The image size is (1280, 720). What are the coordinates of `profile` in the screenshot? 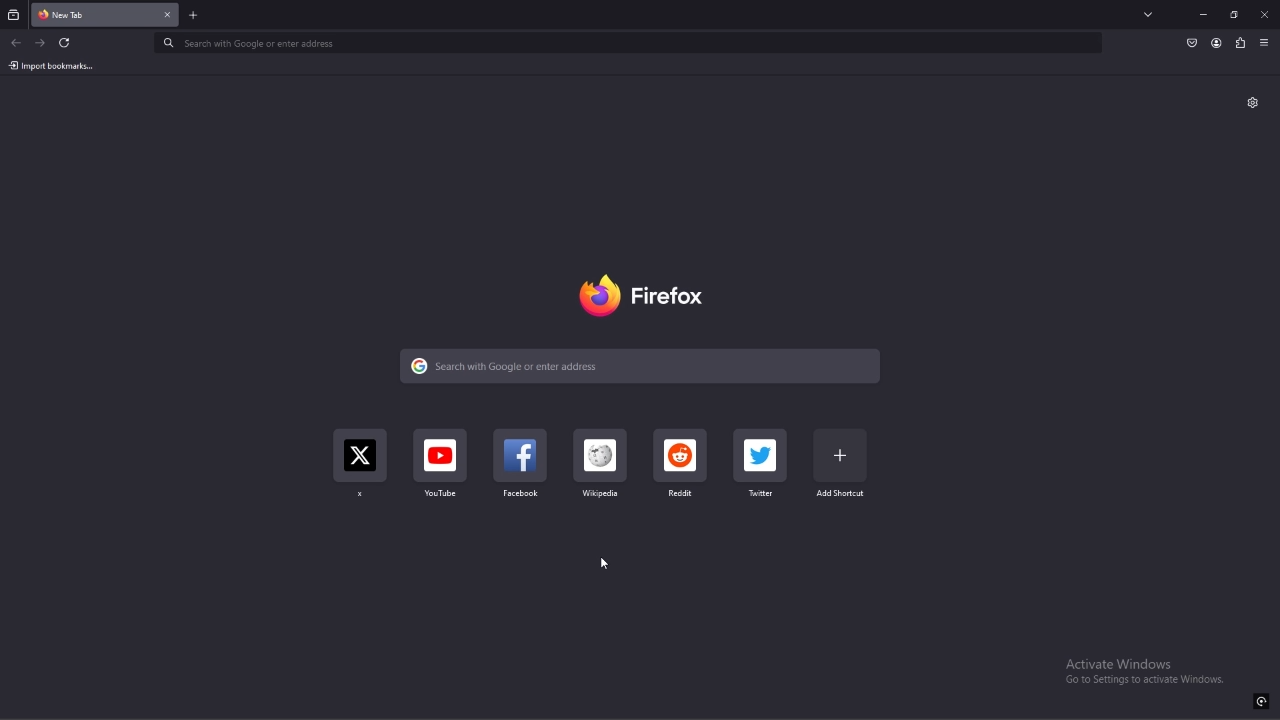 It's located at (1217, 43).